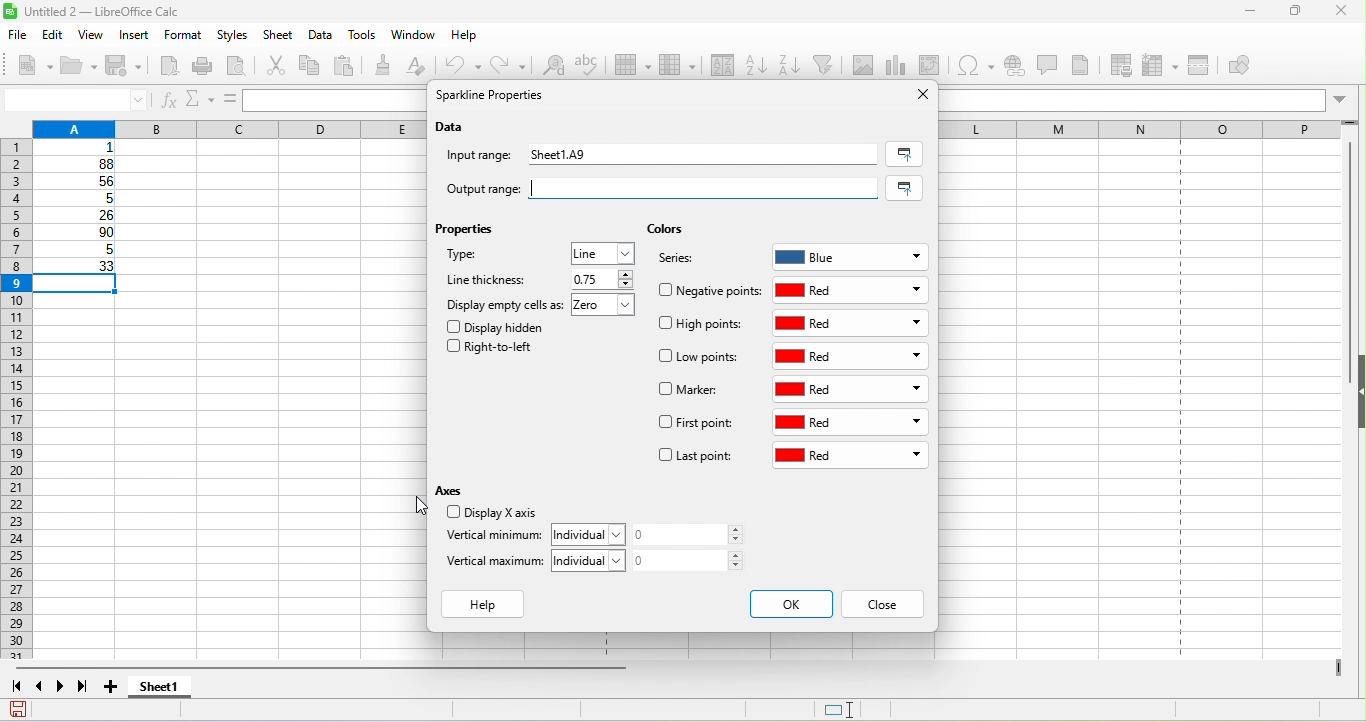  What do you see at coordinates (1203, 66) in the screenshot?
I see `split window` at bounding box center [1203, 66].